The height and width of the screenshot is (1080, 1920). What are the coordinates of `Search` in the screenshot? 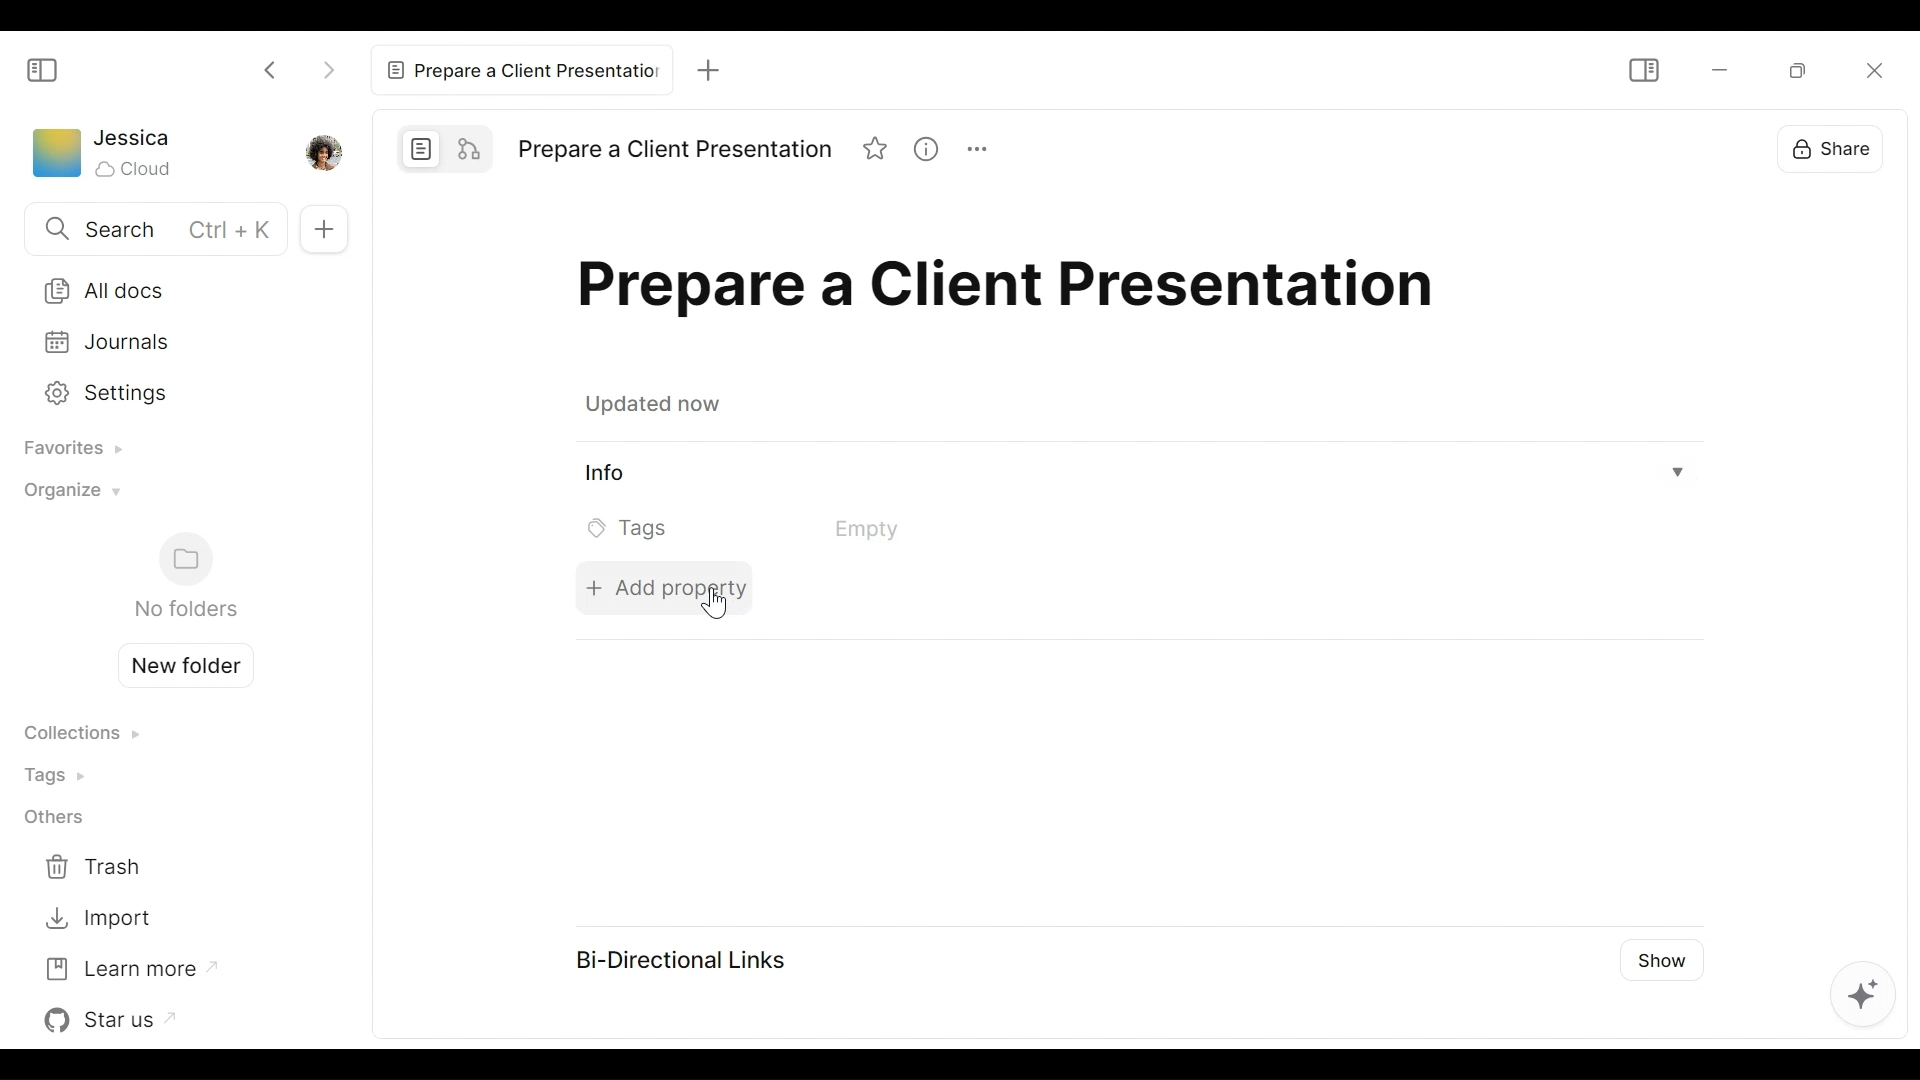 It's located at (151, 231).